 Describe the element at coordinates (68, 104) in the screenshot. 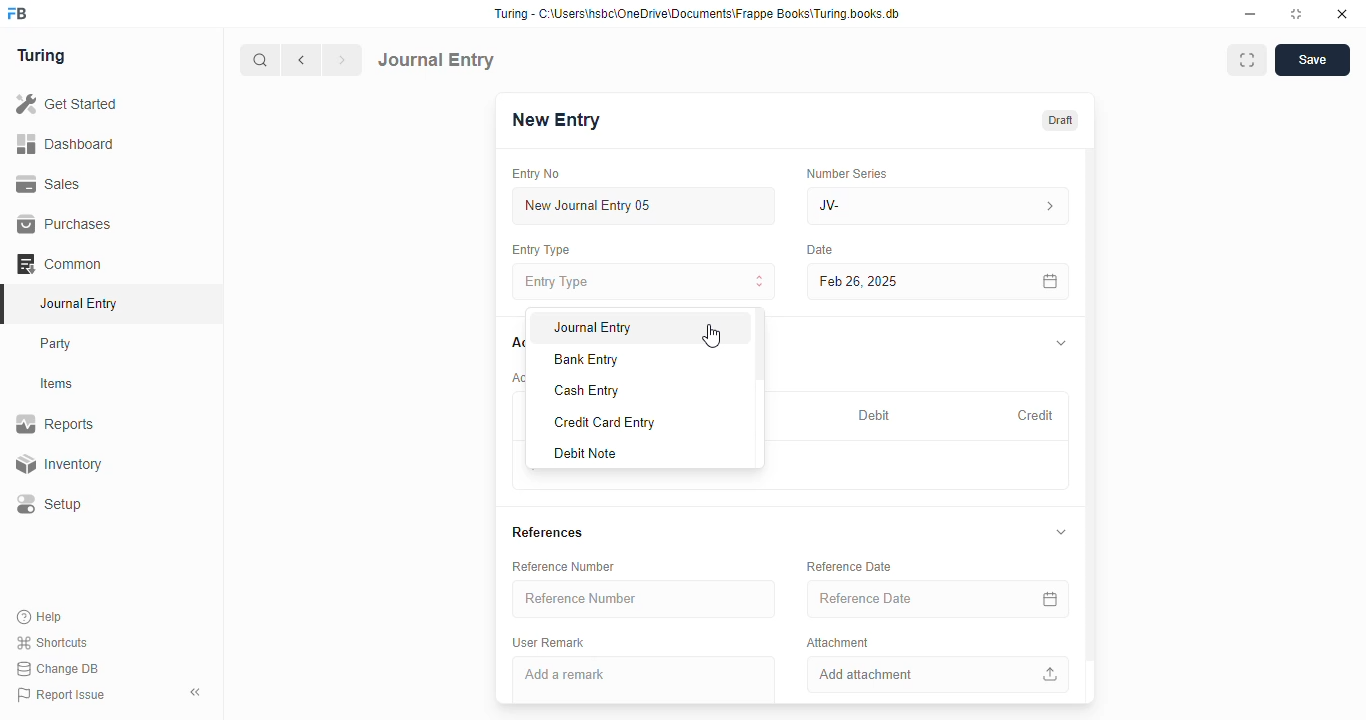

I see `get started` at that location.